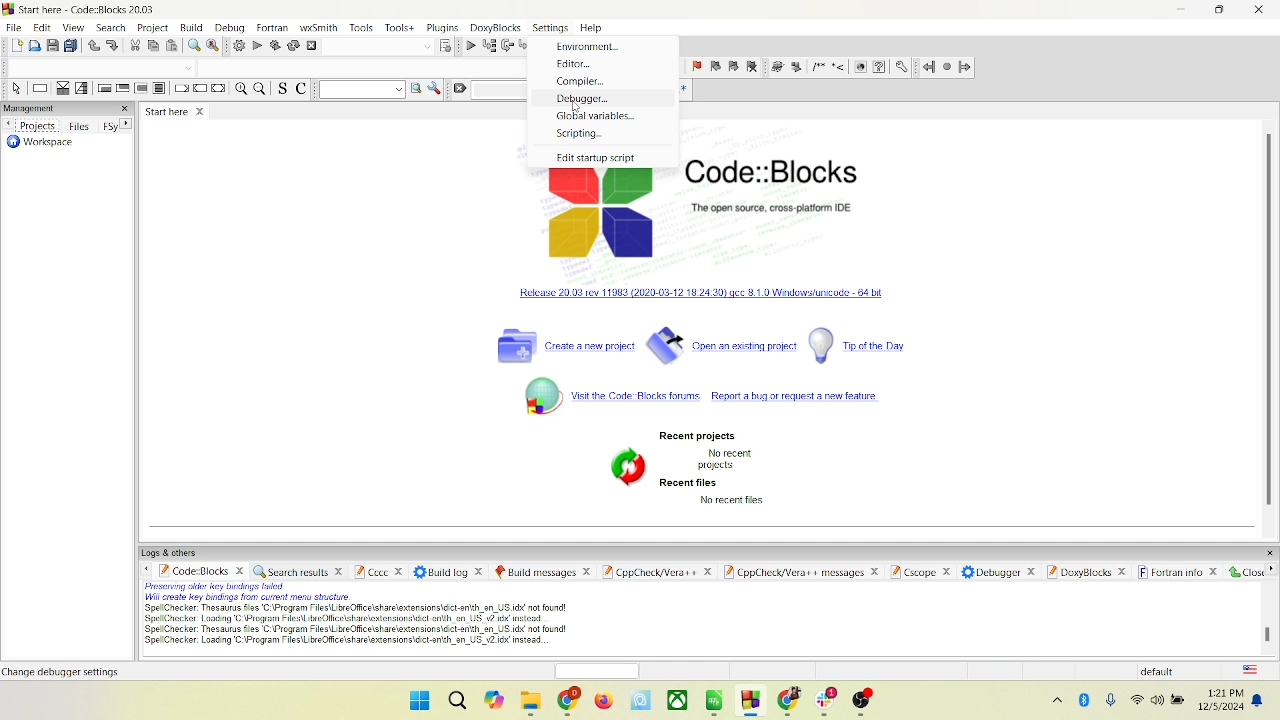 This screenshot has height=720, width=1280. Describe the element at coordinates (726, 507) in the screenshot. I see `text` at that location.